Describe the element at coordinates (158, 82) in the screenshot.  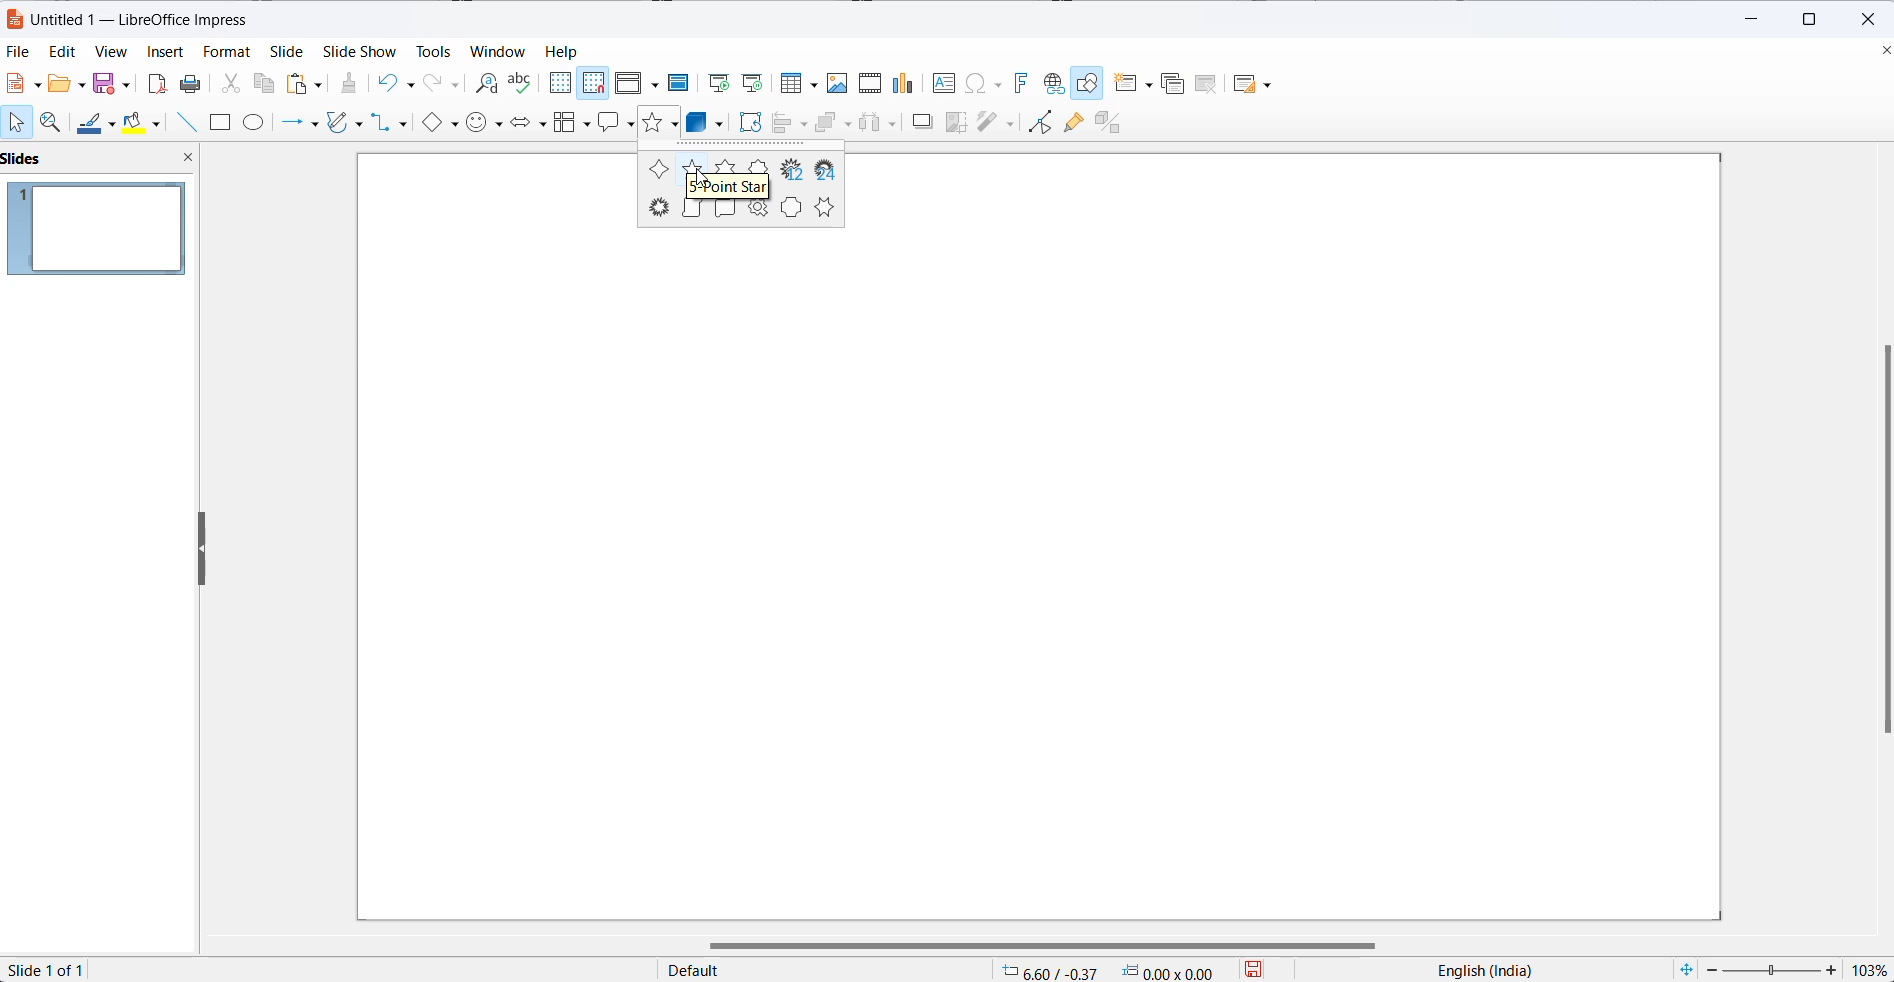
I see `export as pdf ` at that location.